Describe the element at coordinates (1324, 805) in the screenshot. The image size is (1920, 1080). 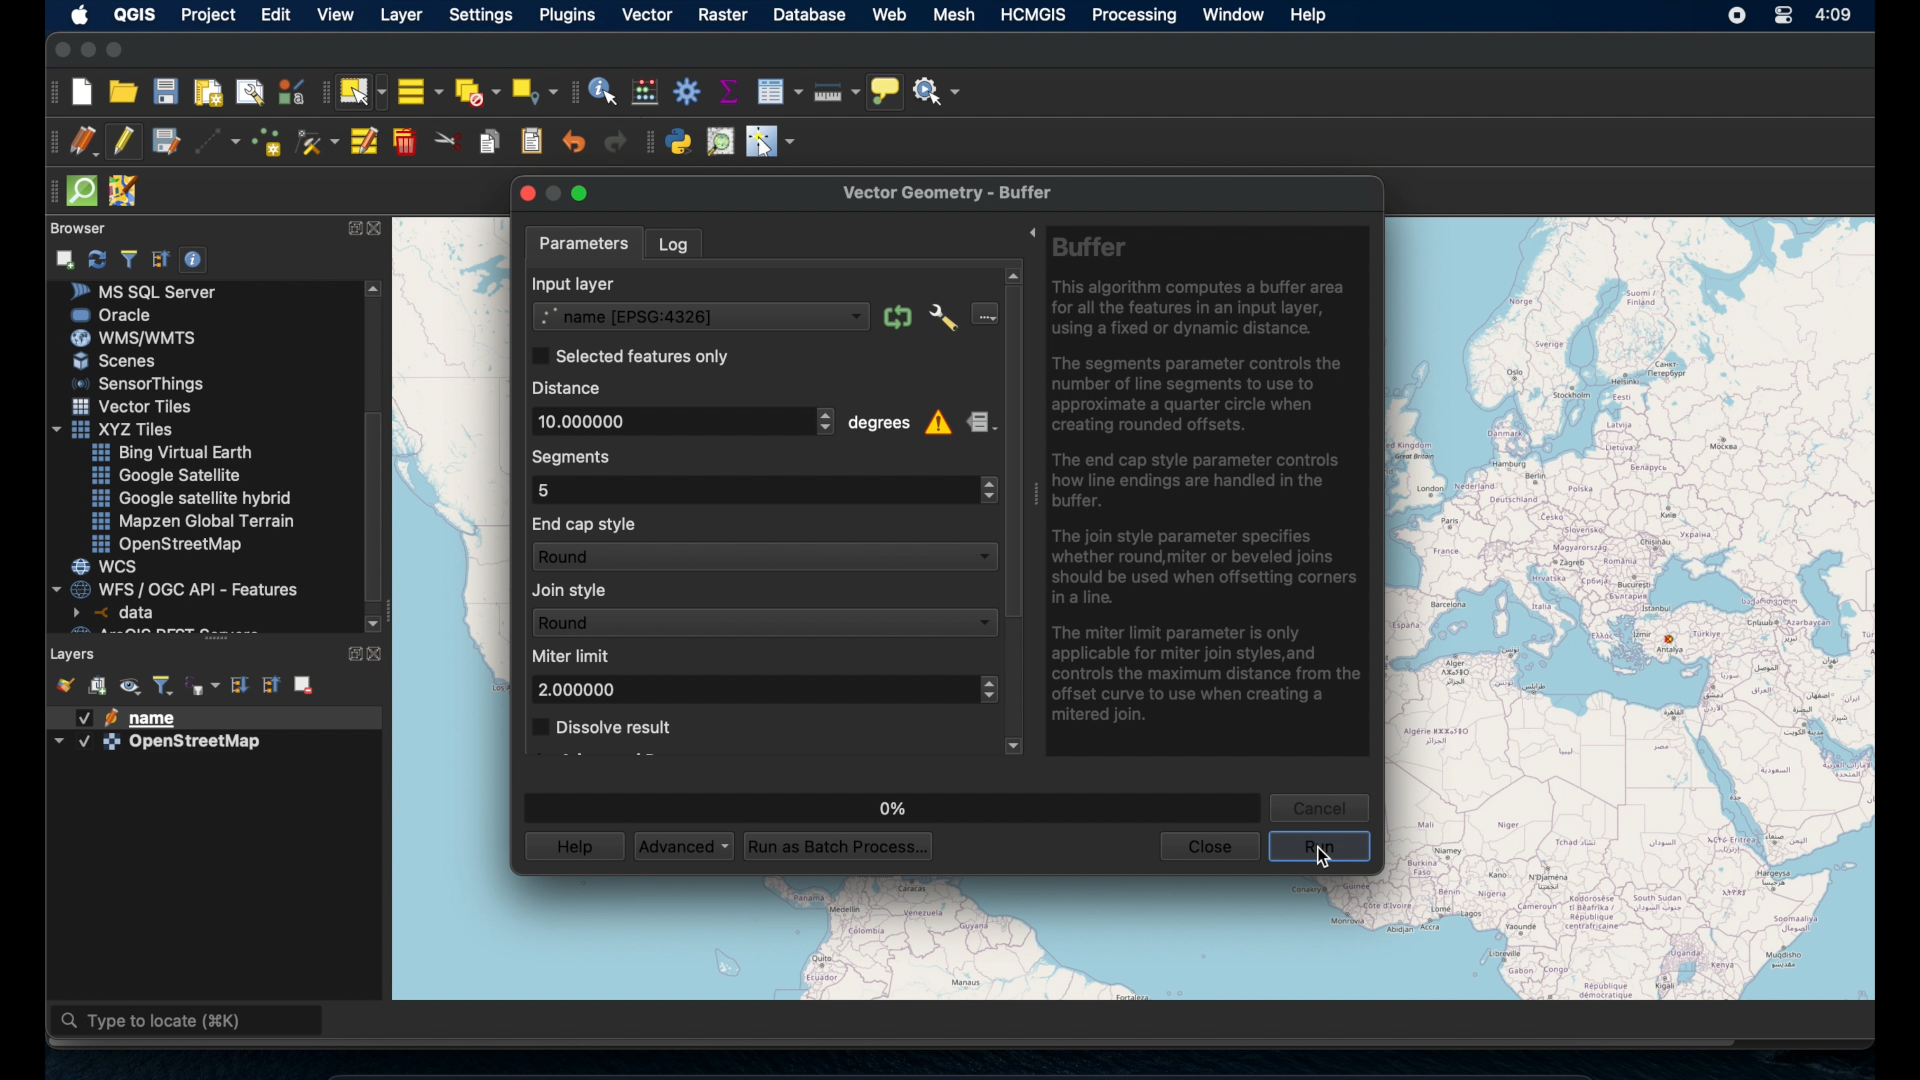
I see `cancel` at that location.